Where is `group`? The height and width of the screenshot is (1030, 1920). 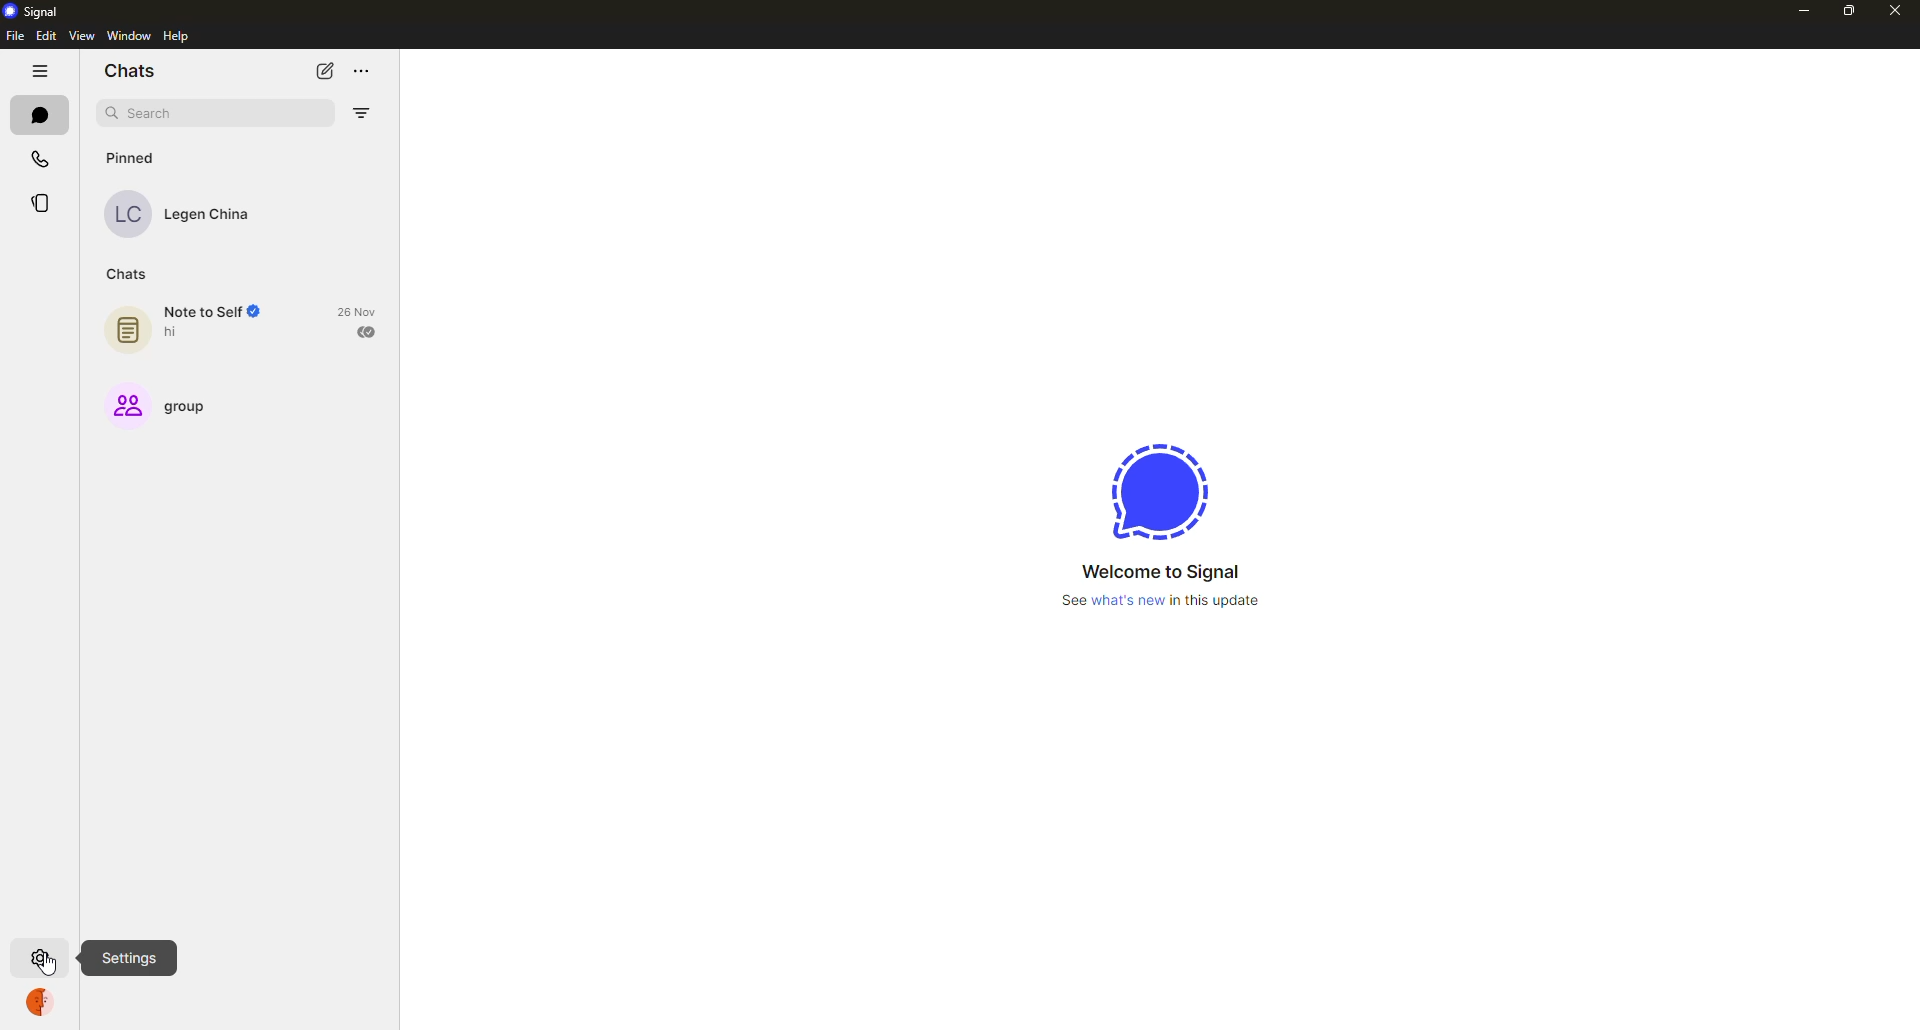 group is located at coordinates (186, 407).